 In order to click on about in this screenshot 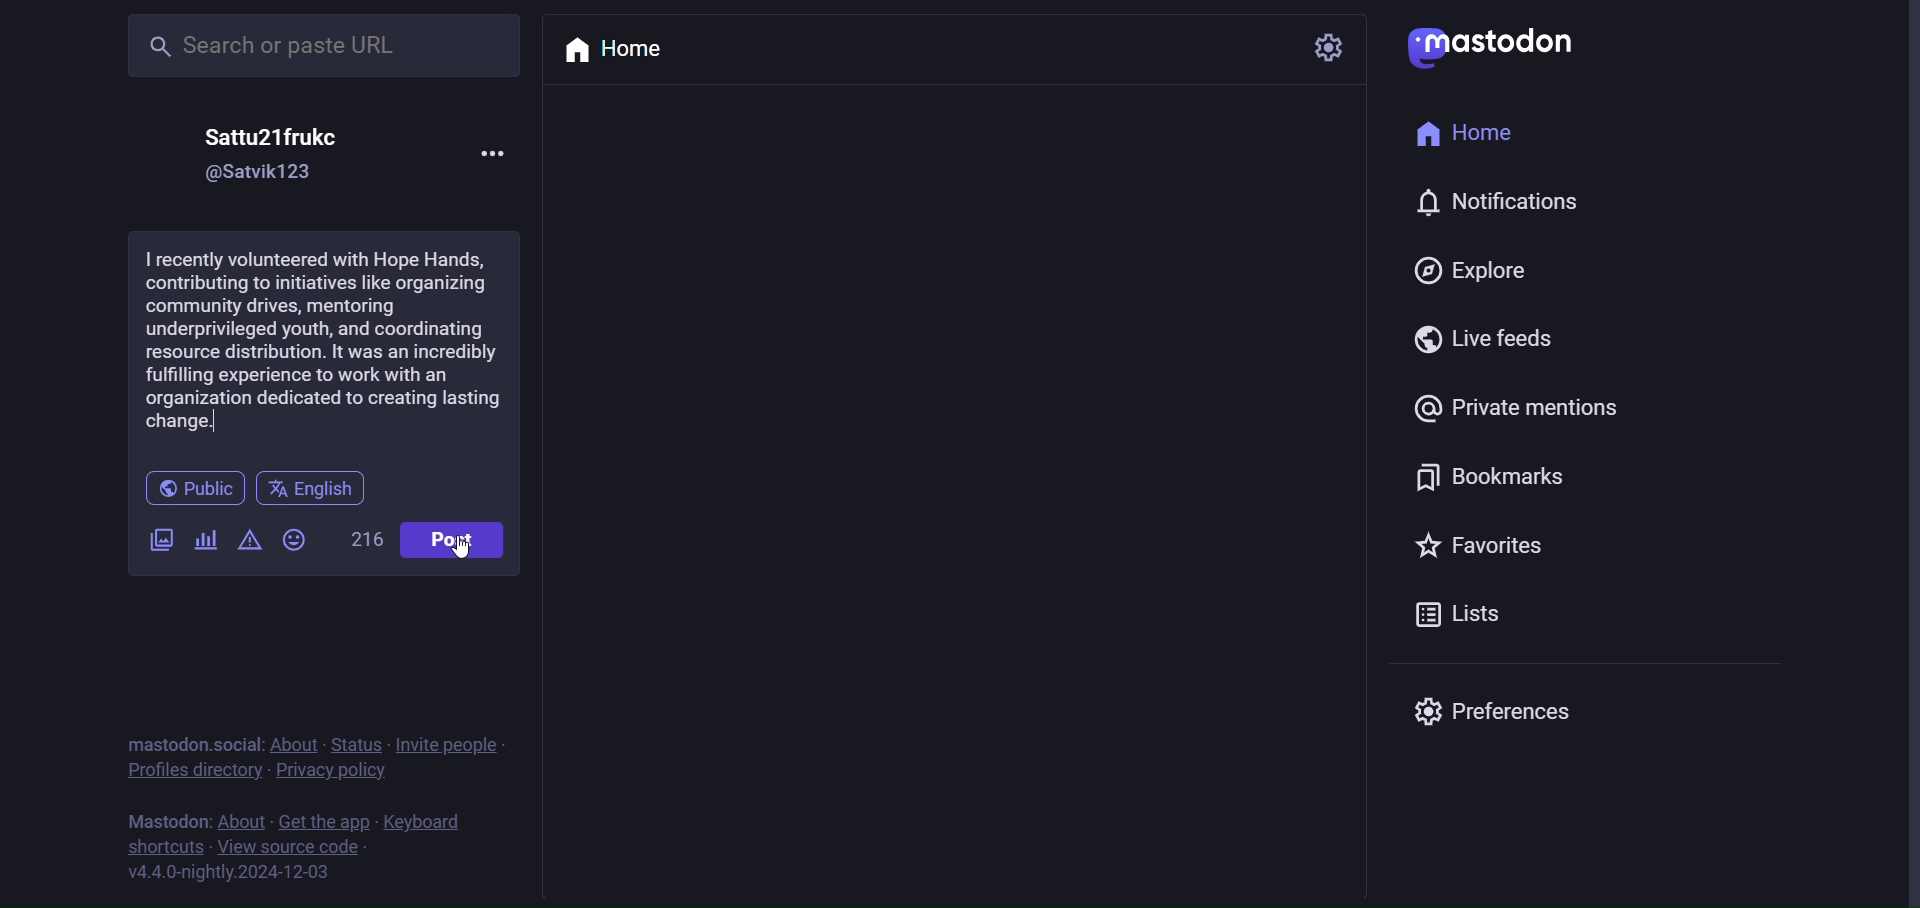, I will do `click(241, 820)`.